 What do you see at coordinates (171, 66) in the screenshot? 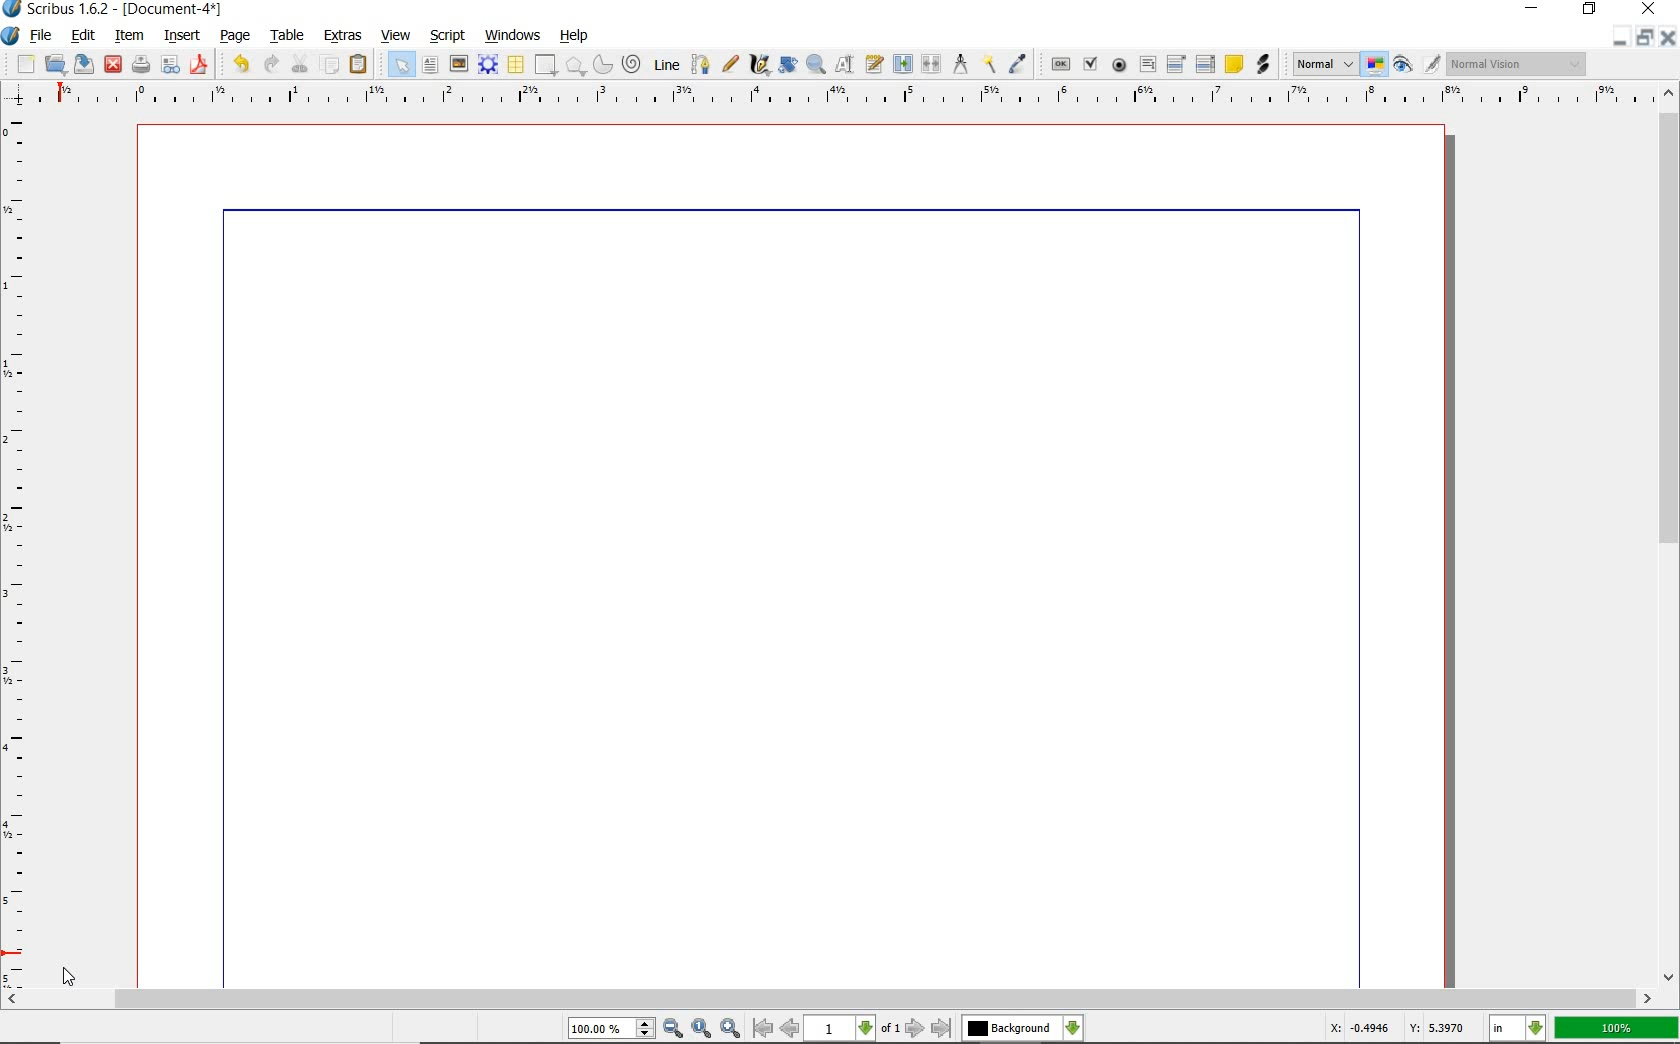
I see `preflight verifier` at bounding box center [171, 66].